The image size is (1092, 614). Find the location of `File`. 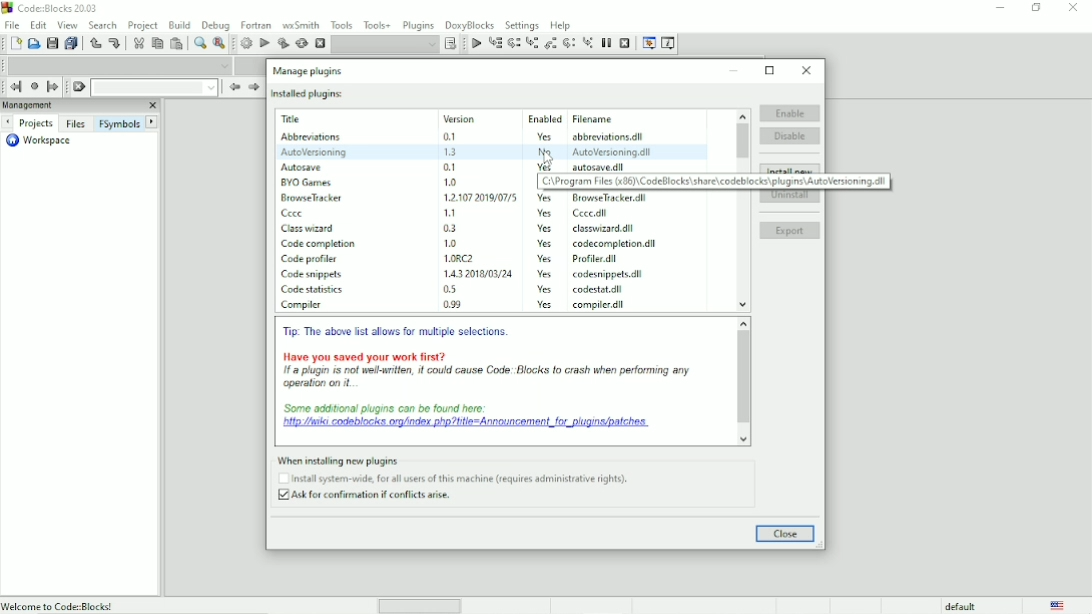

File is located at coordinates (12, 24).